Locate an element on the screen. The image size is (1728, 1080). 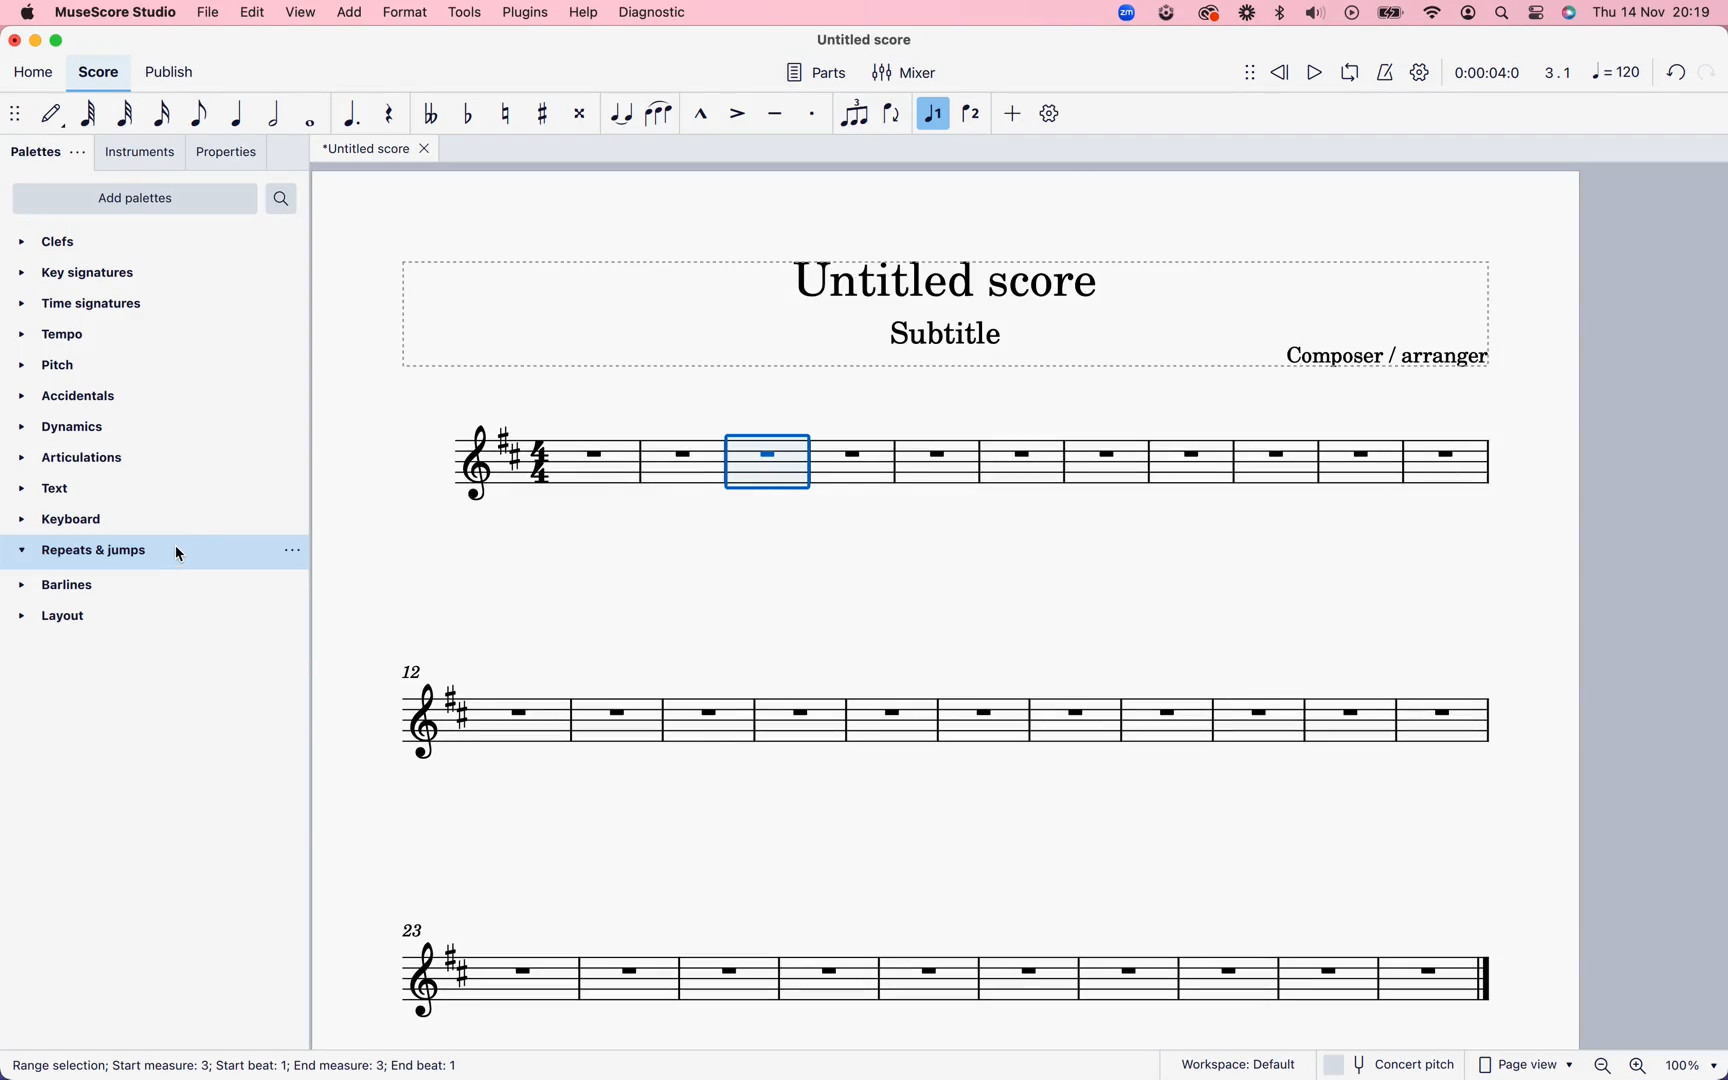
volume is located at coordinates (1315, 14).